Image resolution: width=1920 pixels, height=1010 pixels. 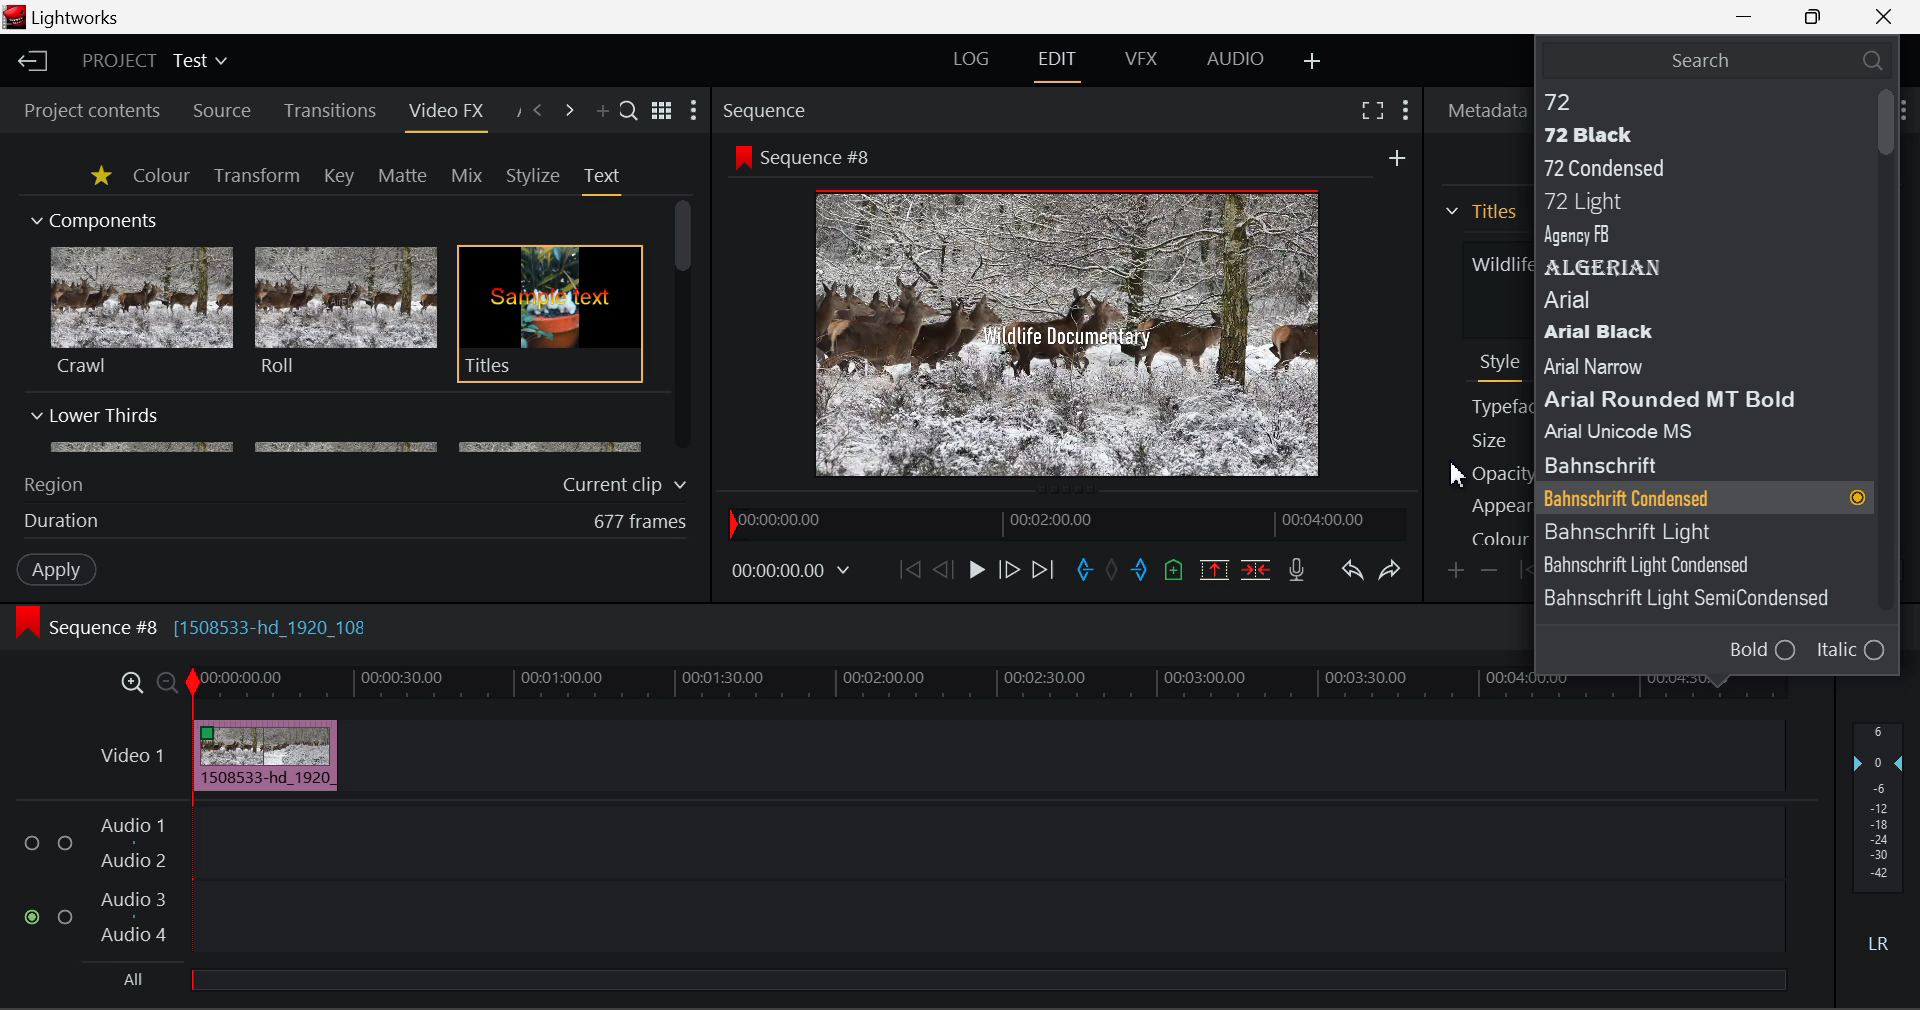 What do you see at coordinates (1140, 59) in the screenshot?
I see `VFX Layout` at bounding box center [1140, 59].